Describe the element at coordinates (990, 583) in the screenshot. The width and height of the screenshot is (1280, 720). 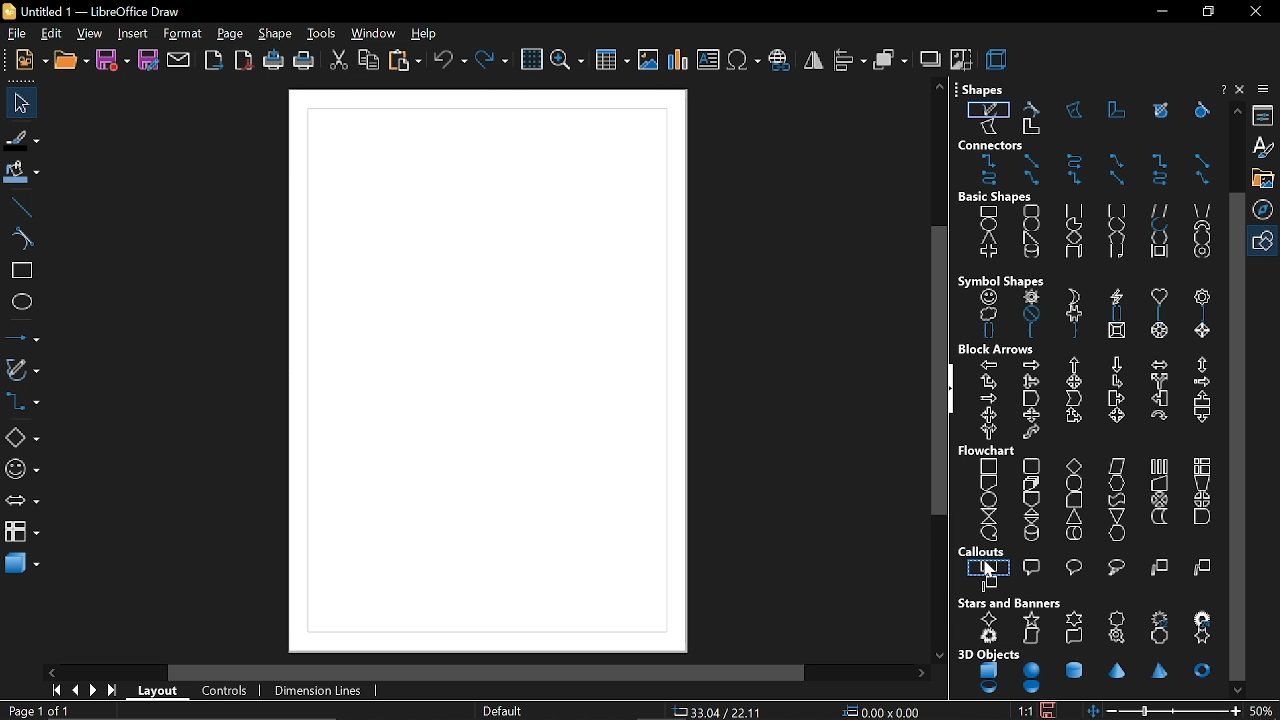
I see `line 3` at that location.